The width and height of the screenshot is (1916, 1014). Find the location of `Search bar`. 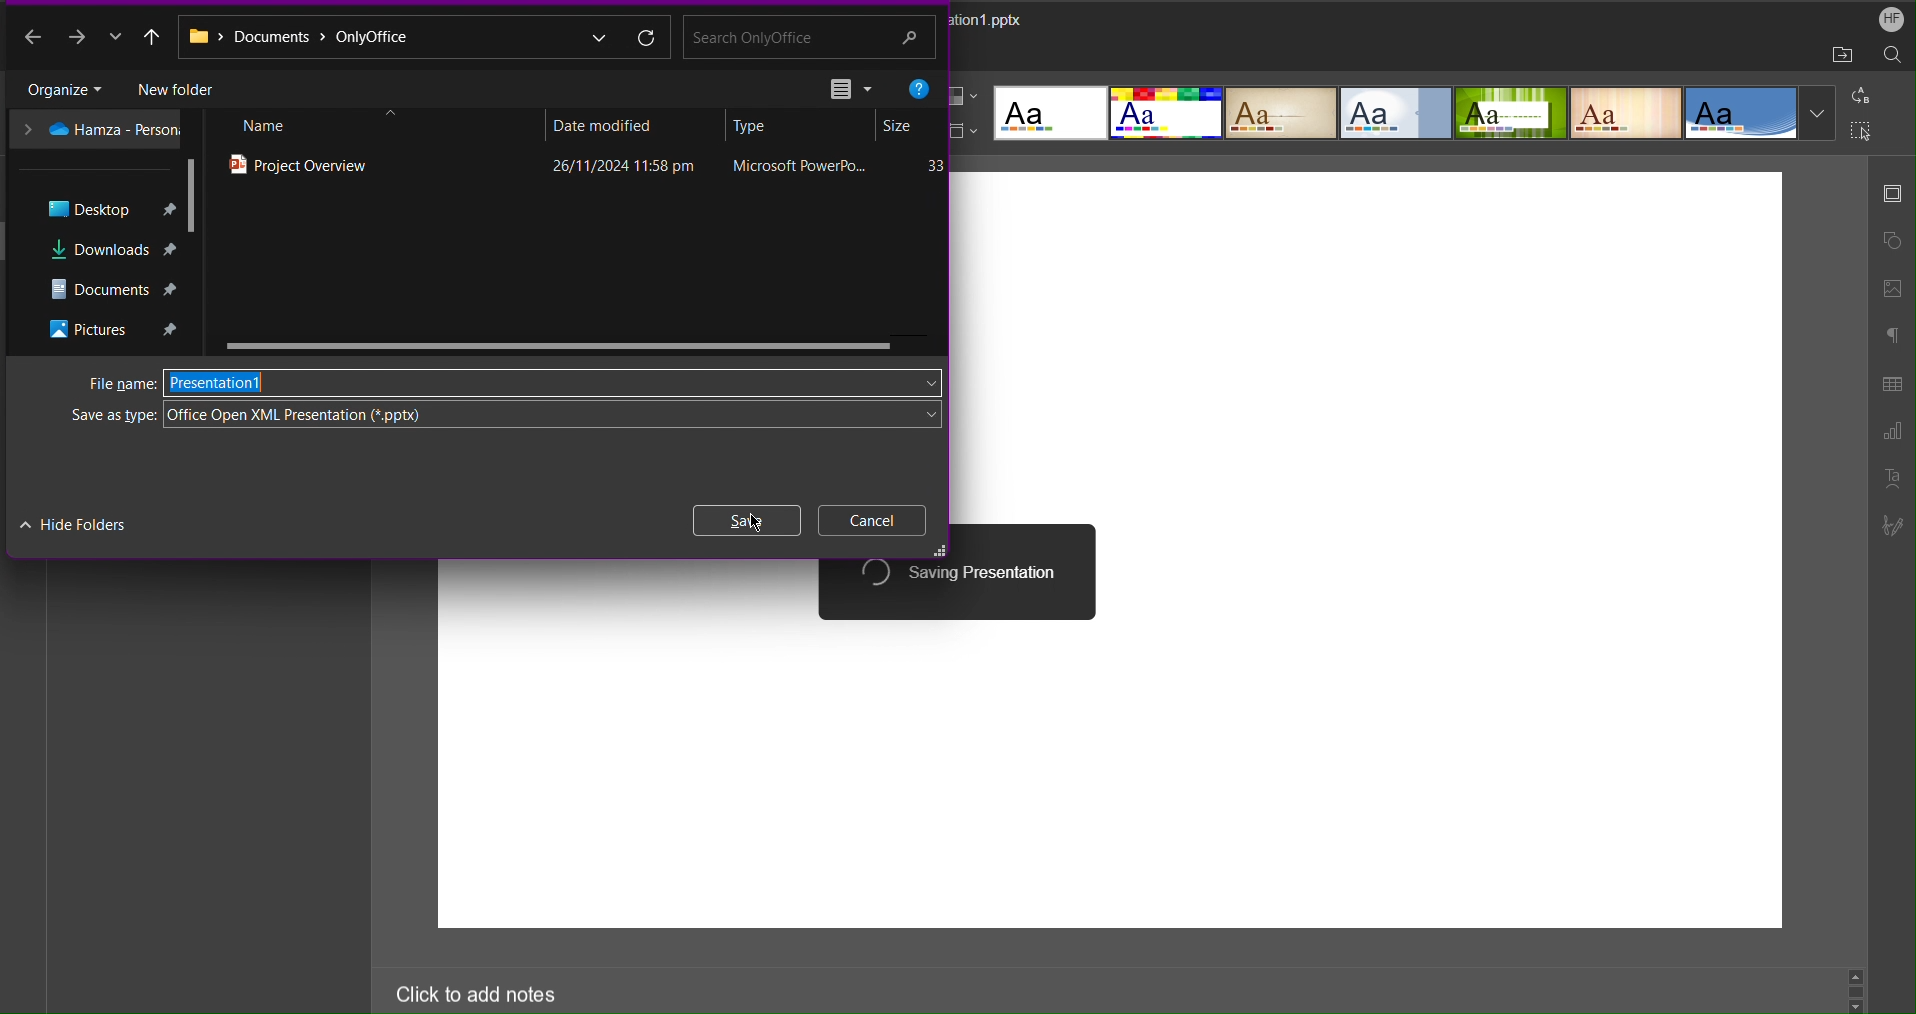

Search bar is located at coordinates (808, 36).